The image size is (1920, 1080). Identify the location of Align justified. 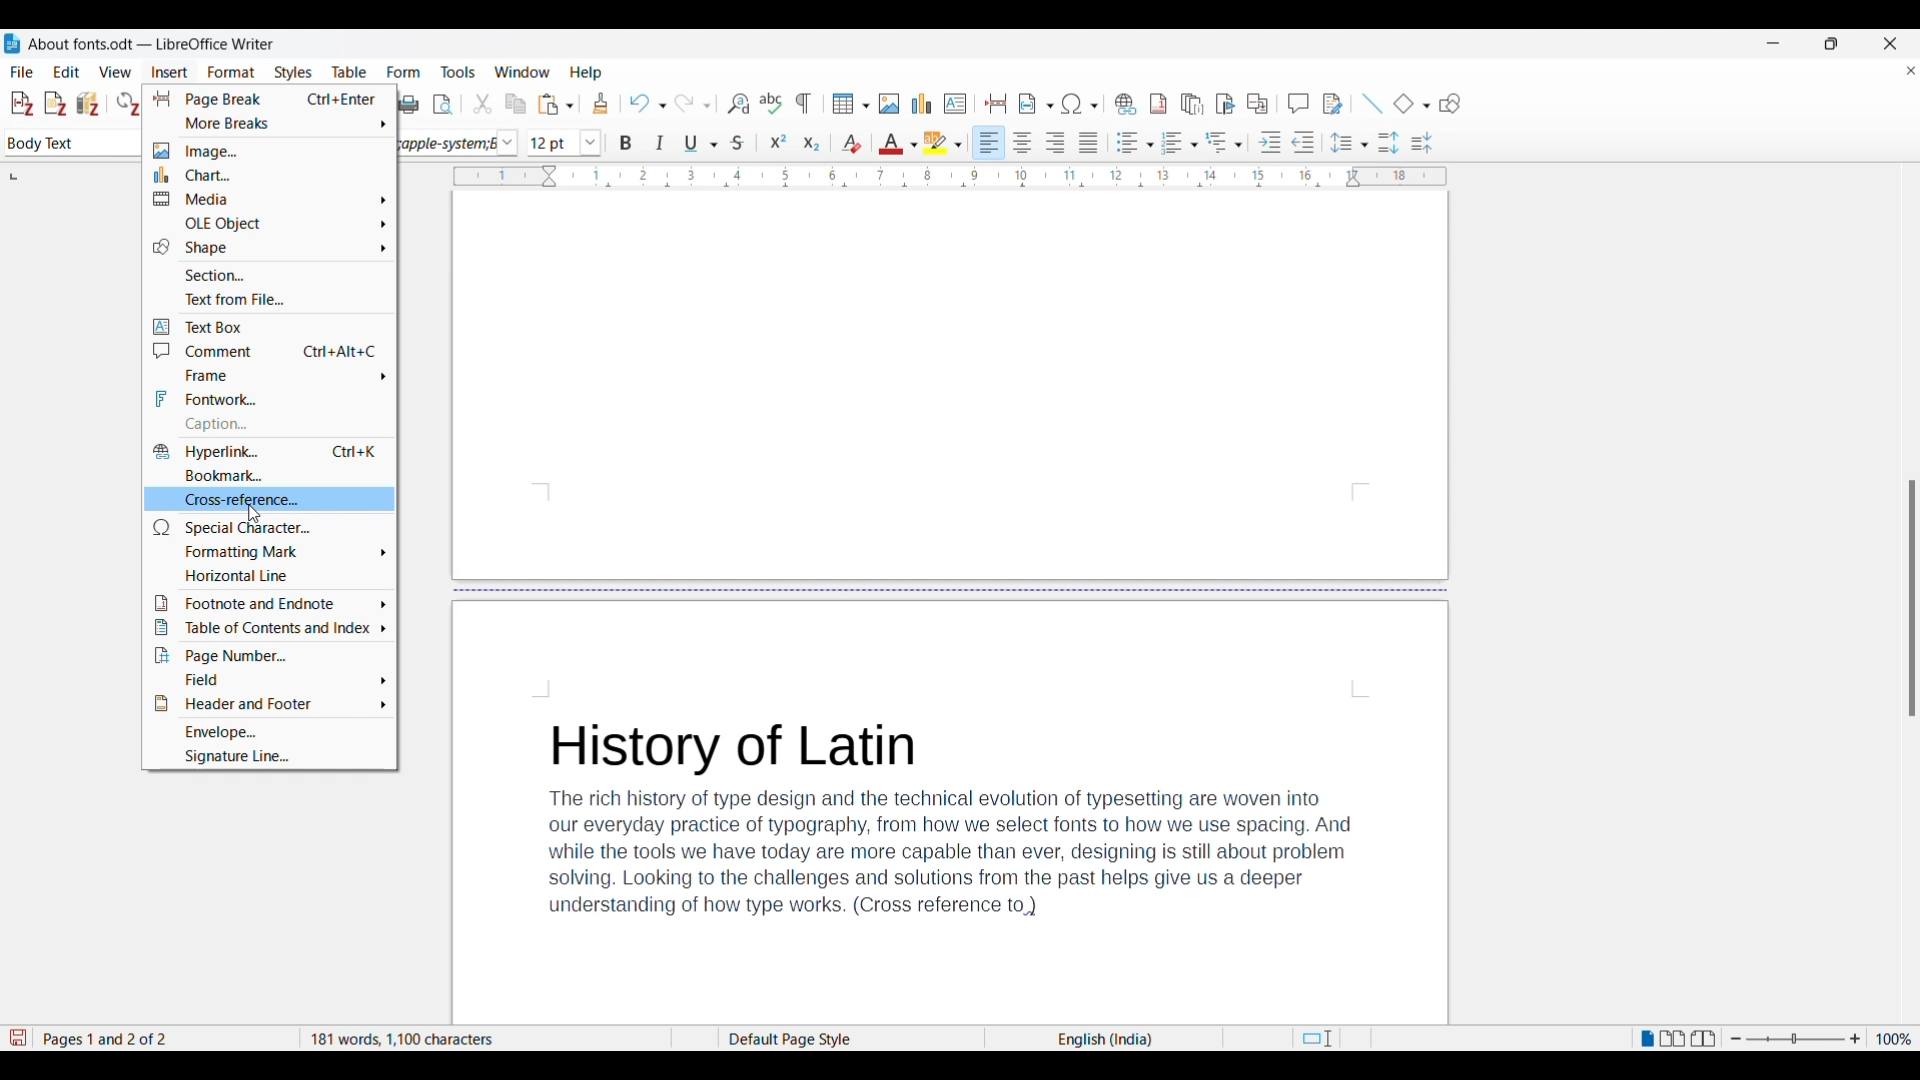
(1089, 142).